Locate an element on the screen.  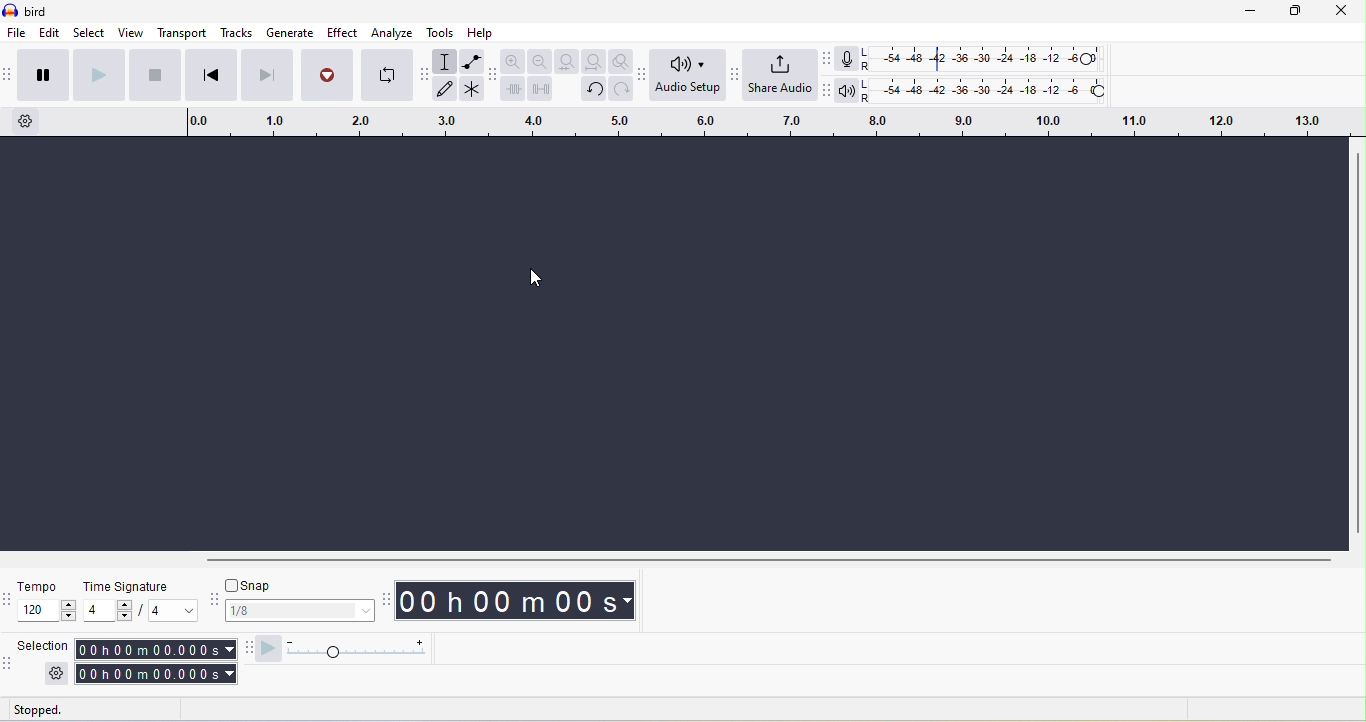
close is located at coordinates (1341, 13).